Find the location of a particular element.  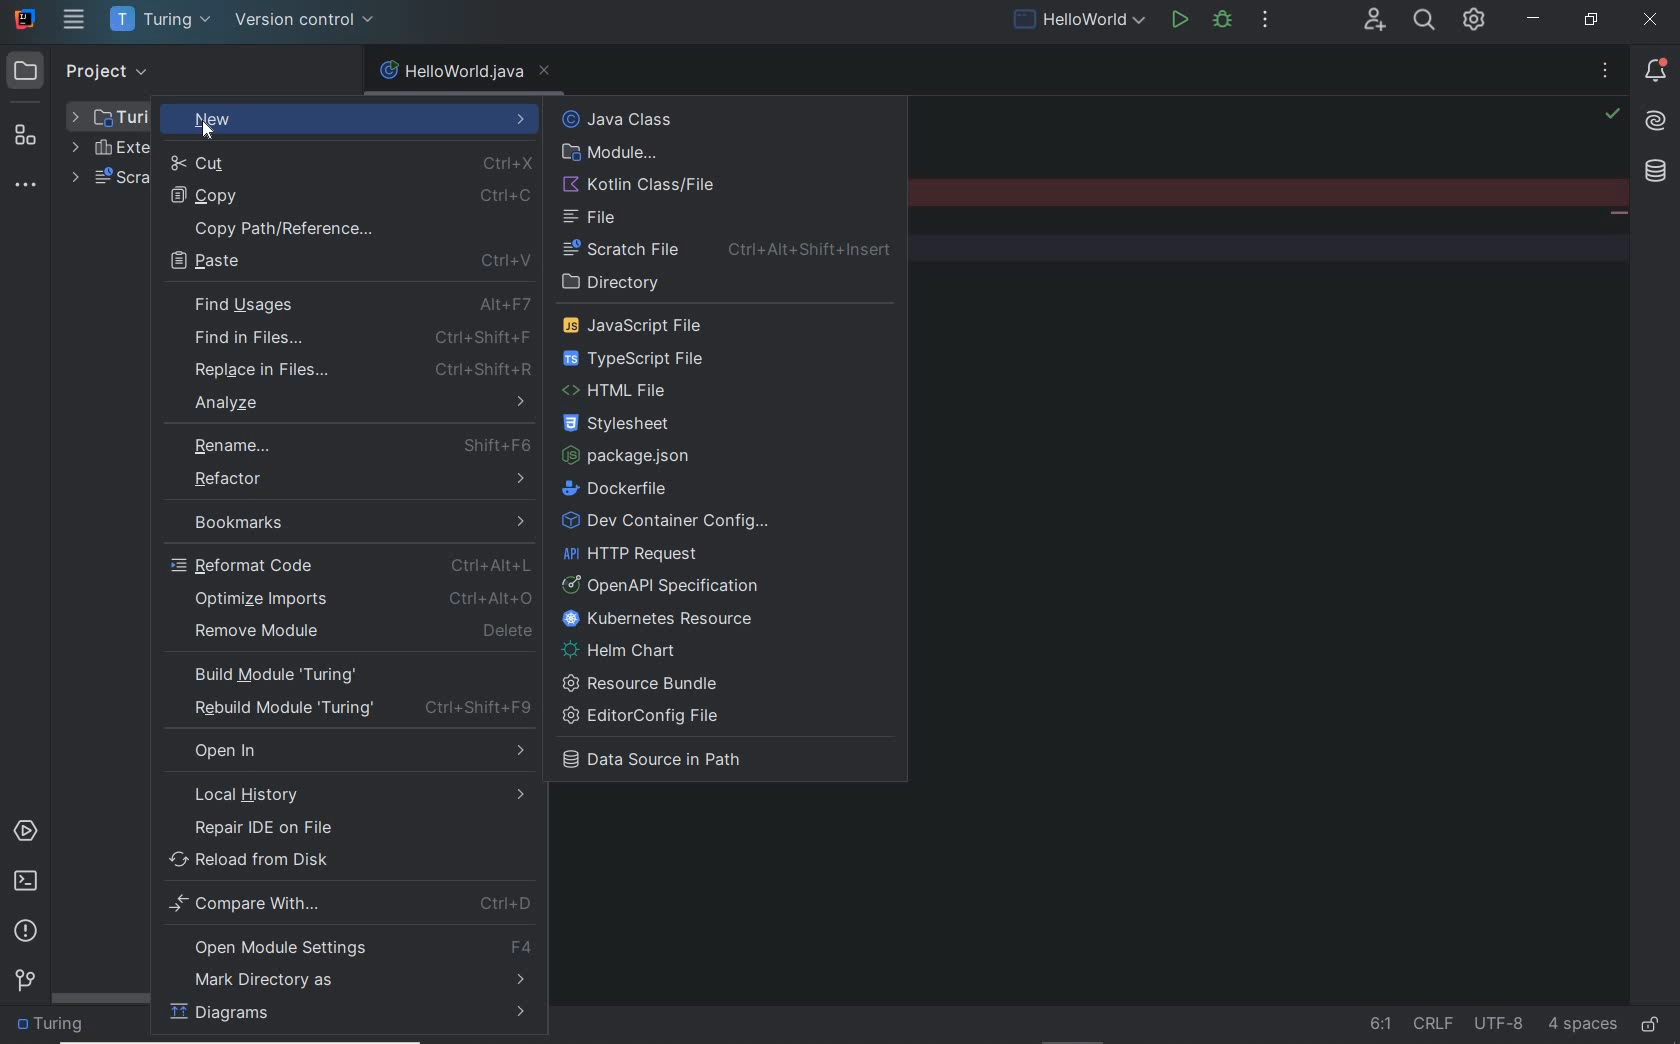

bookmarks is located at coordinates (349, 518).